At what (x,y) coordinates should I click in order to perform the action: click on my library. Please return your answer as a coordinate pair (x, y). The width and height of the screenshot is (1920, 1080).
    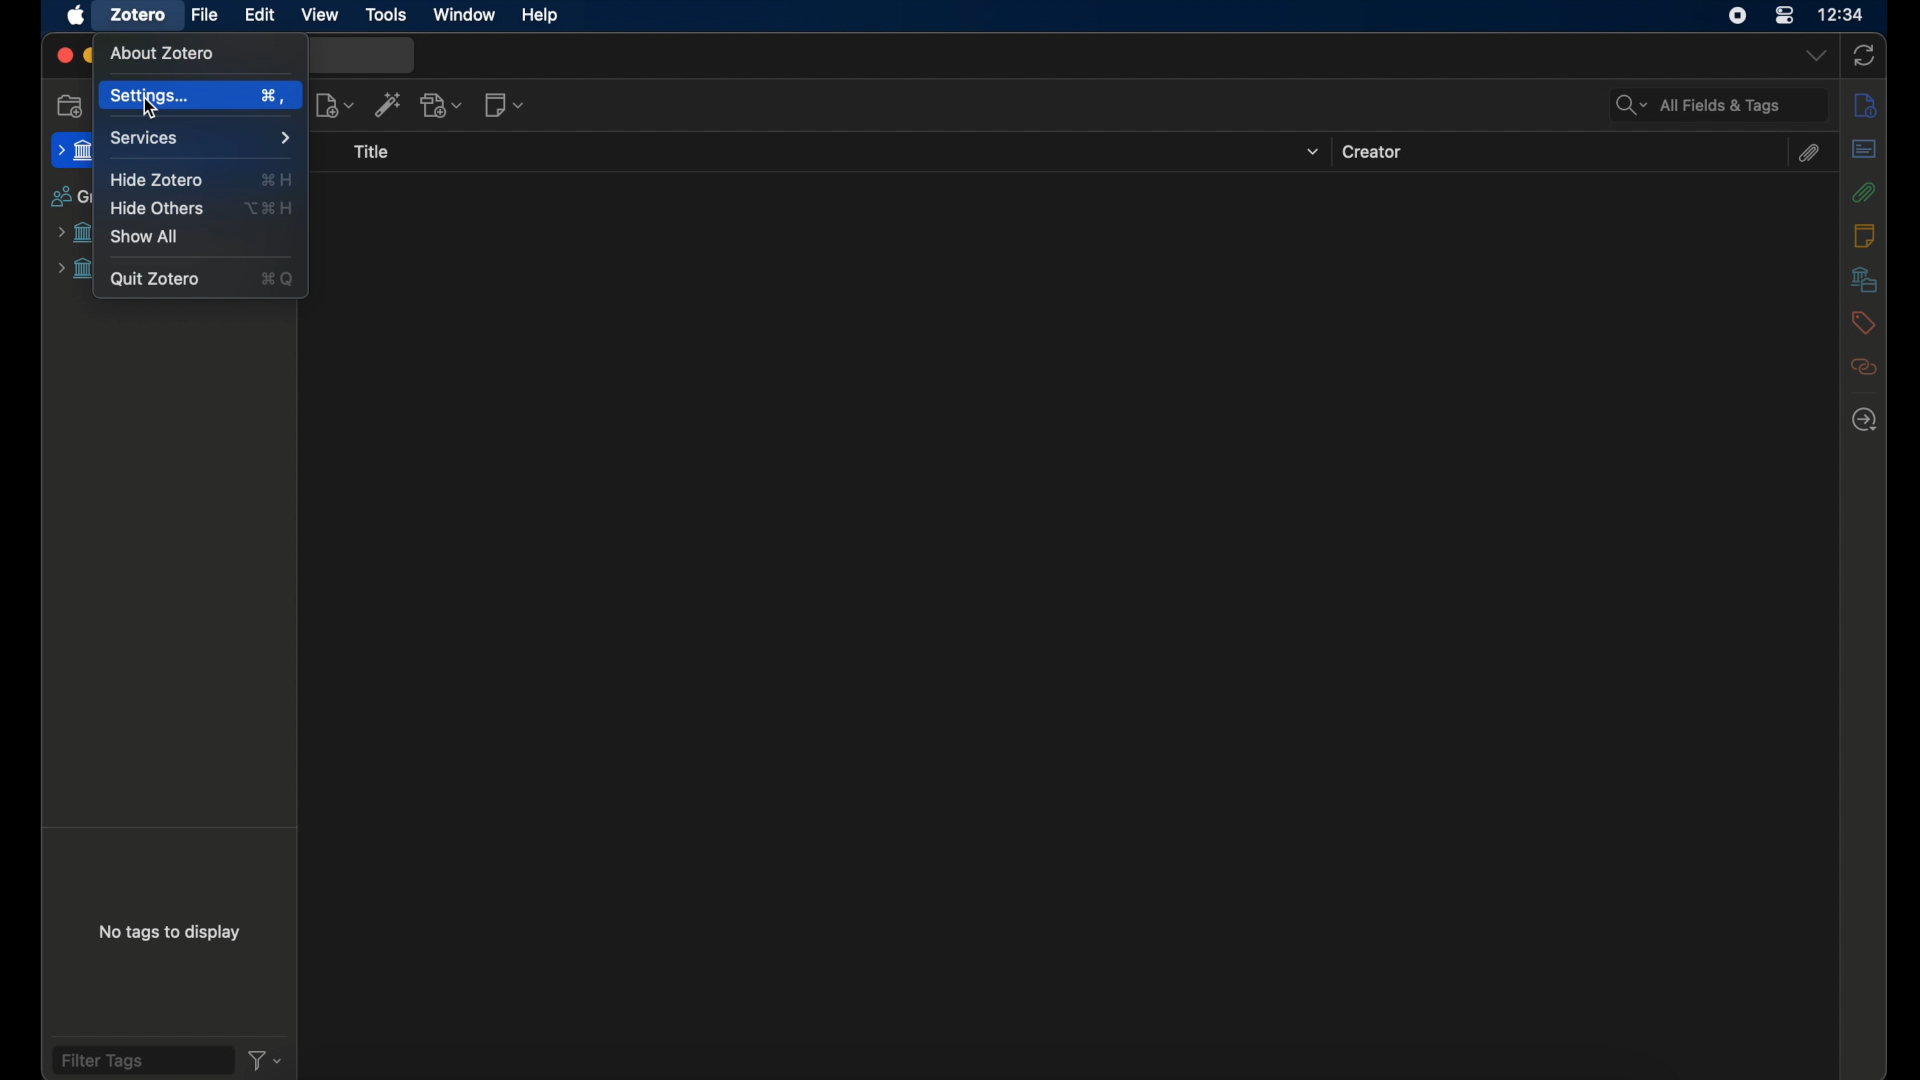
    Looking at the image, I should click on (72, 152).